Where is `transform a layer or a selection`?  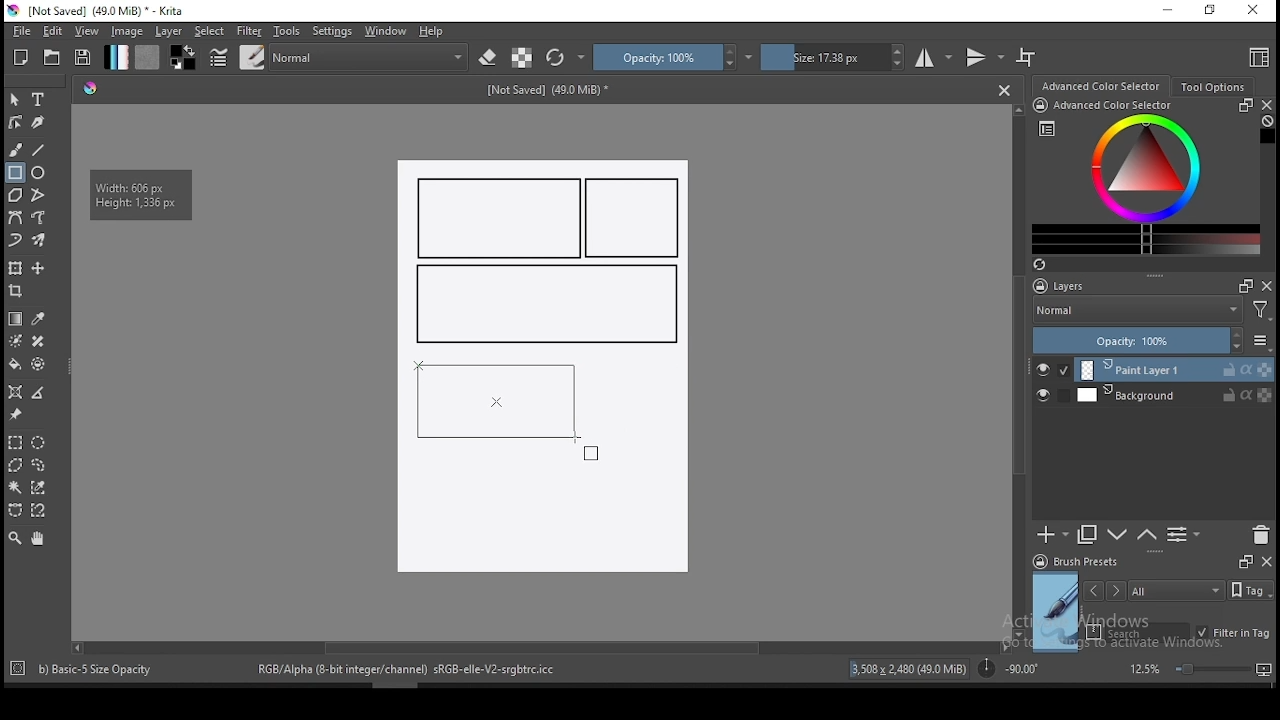
transform a layer or a selection is located at coordinates (15, 267).